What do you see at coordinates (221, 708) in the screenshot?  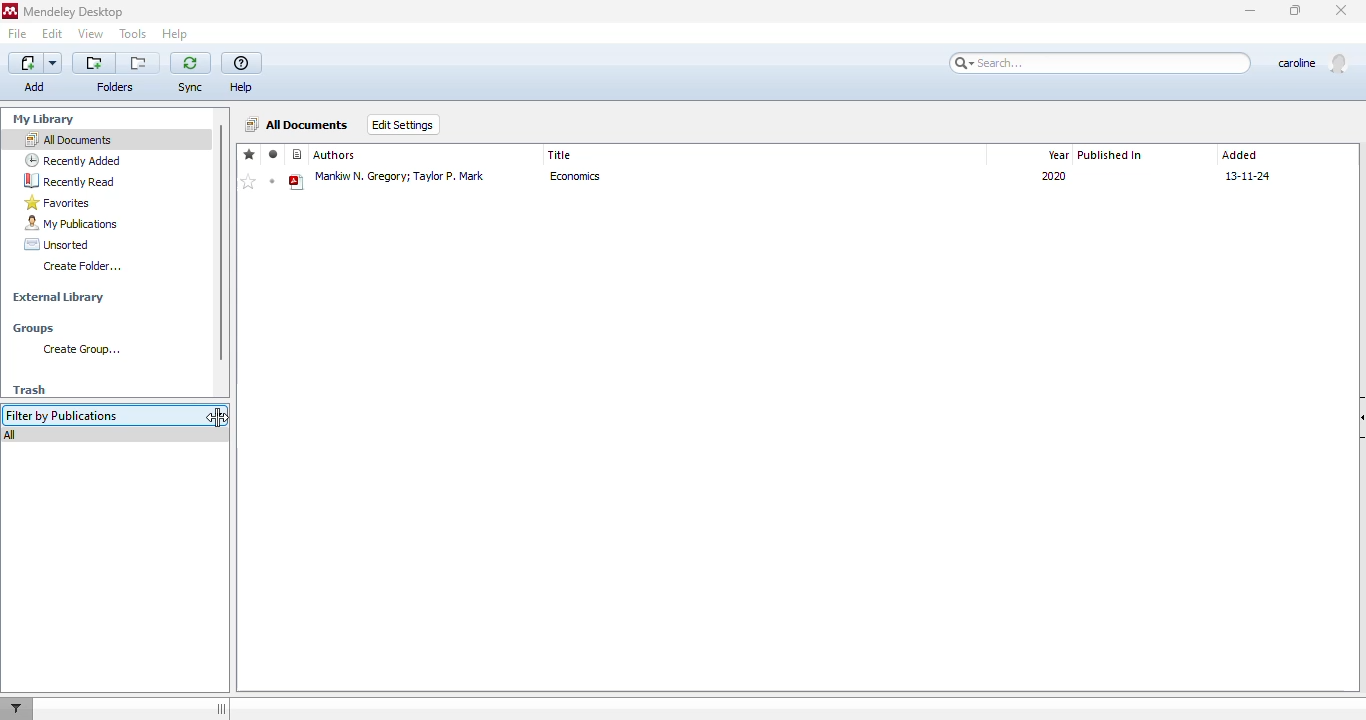 I see `toggle hide/show` at bounding box center [221, 708].